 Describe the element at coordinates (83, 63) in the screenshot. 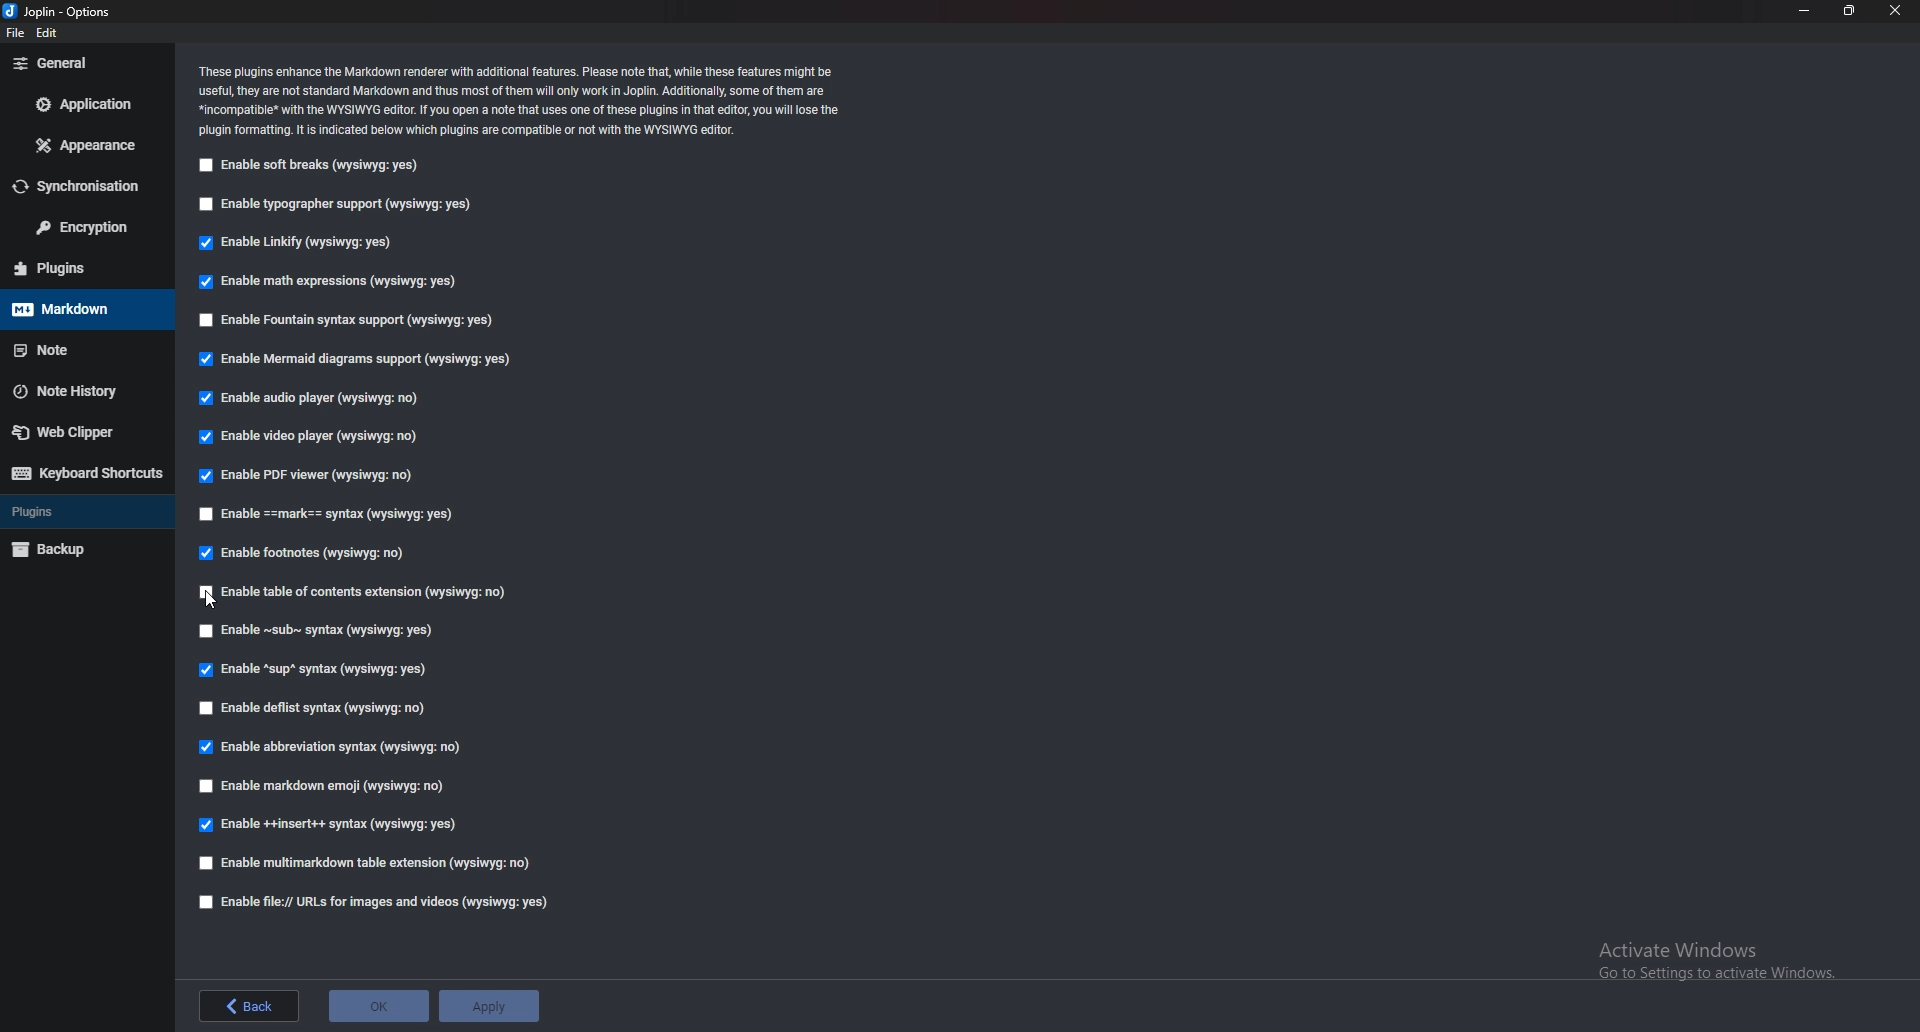

I see `general` at that location.